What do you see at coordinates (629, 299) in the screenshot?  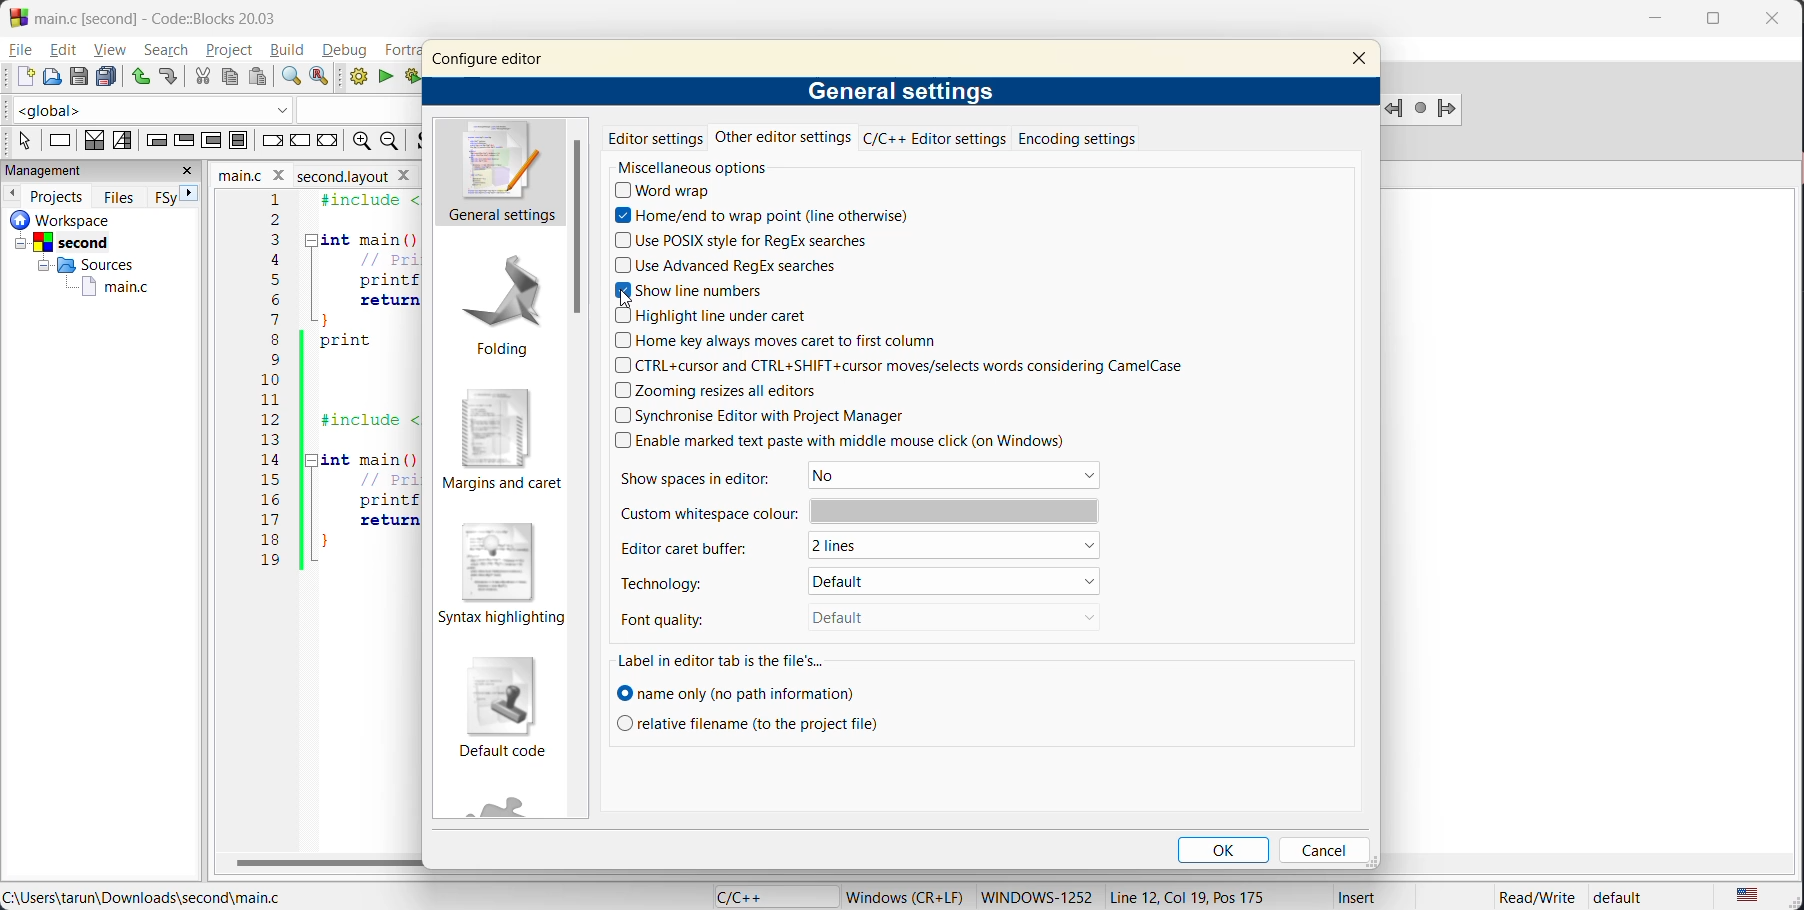 I see `cursor` at bounding box center [629, 299].